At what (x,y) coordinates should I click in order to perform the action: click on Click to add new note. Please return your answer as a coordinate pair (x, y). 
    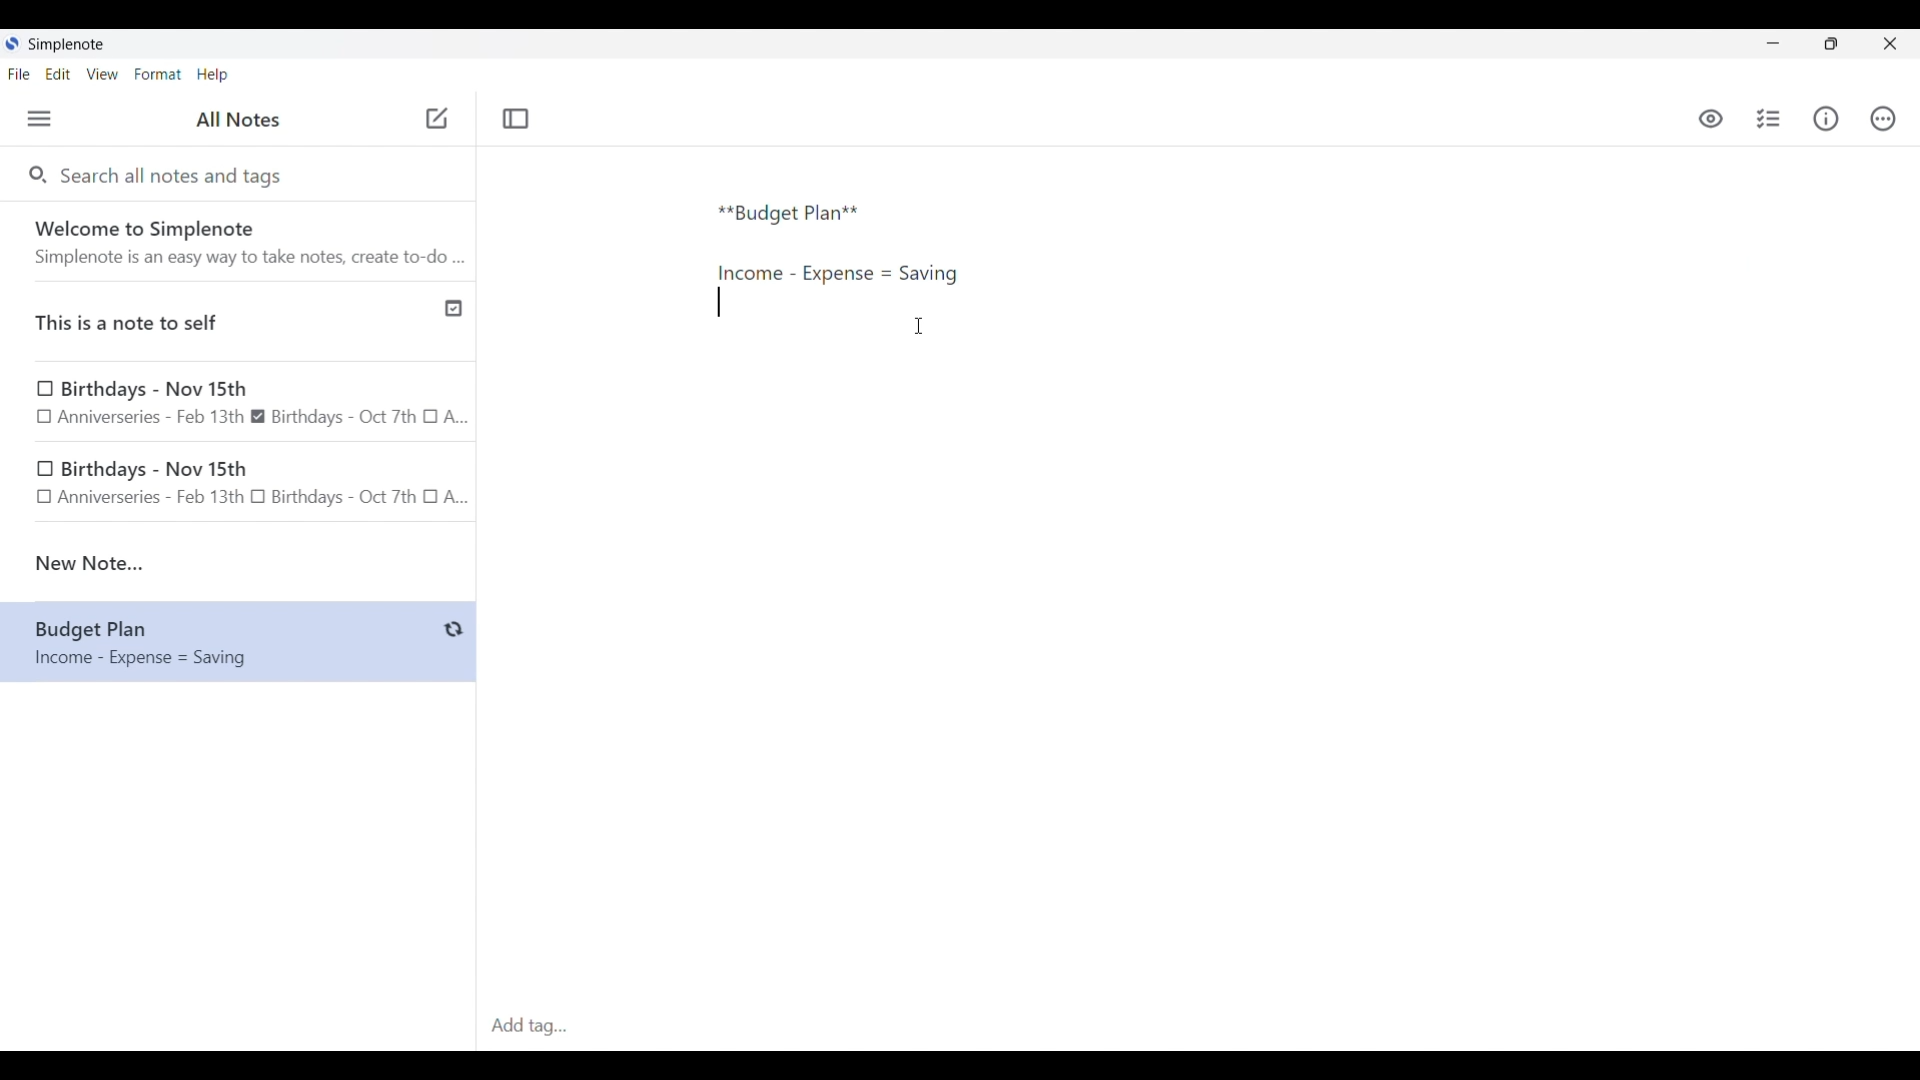
    Looking at the image, I should click on (437, 118).